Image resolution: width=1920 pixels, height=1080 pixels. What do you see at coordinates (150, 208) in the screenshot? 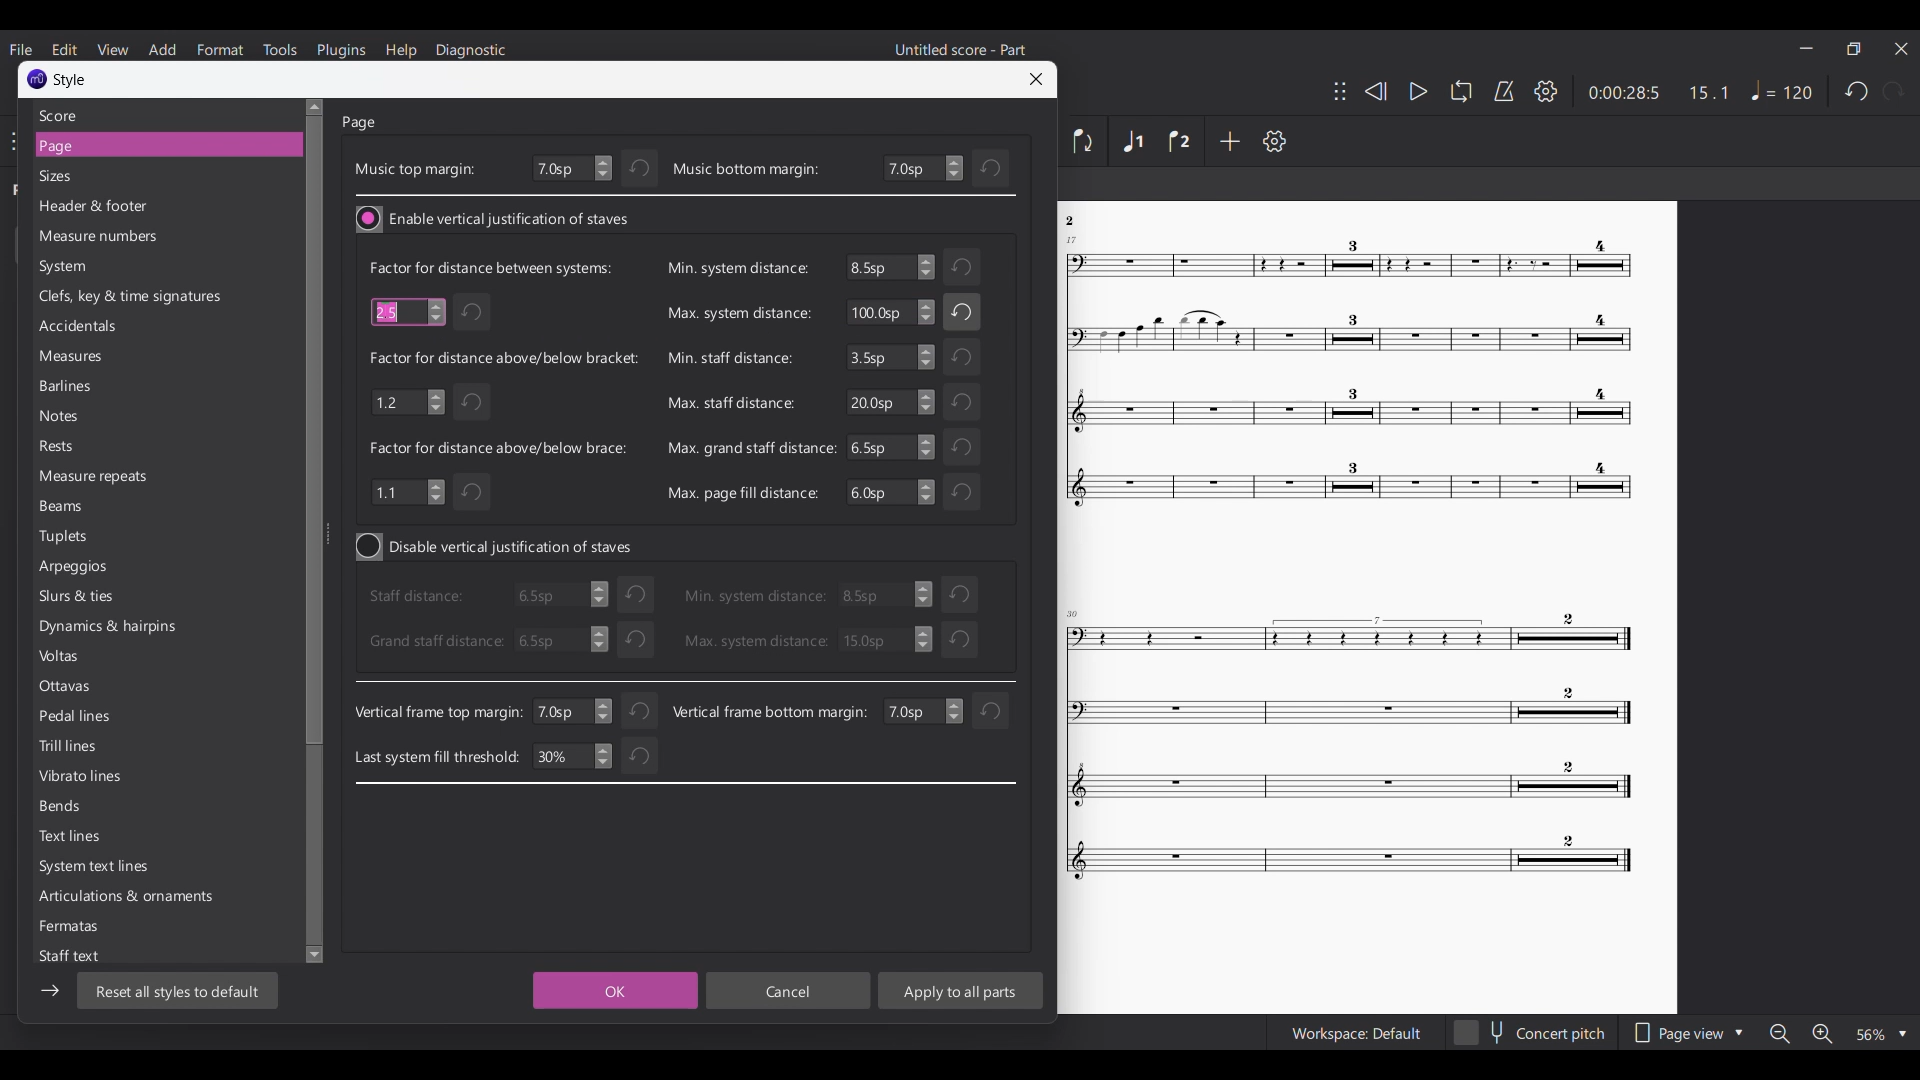
I see `Header & footer` at bounding box center [150, 208].